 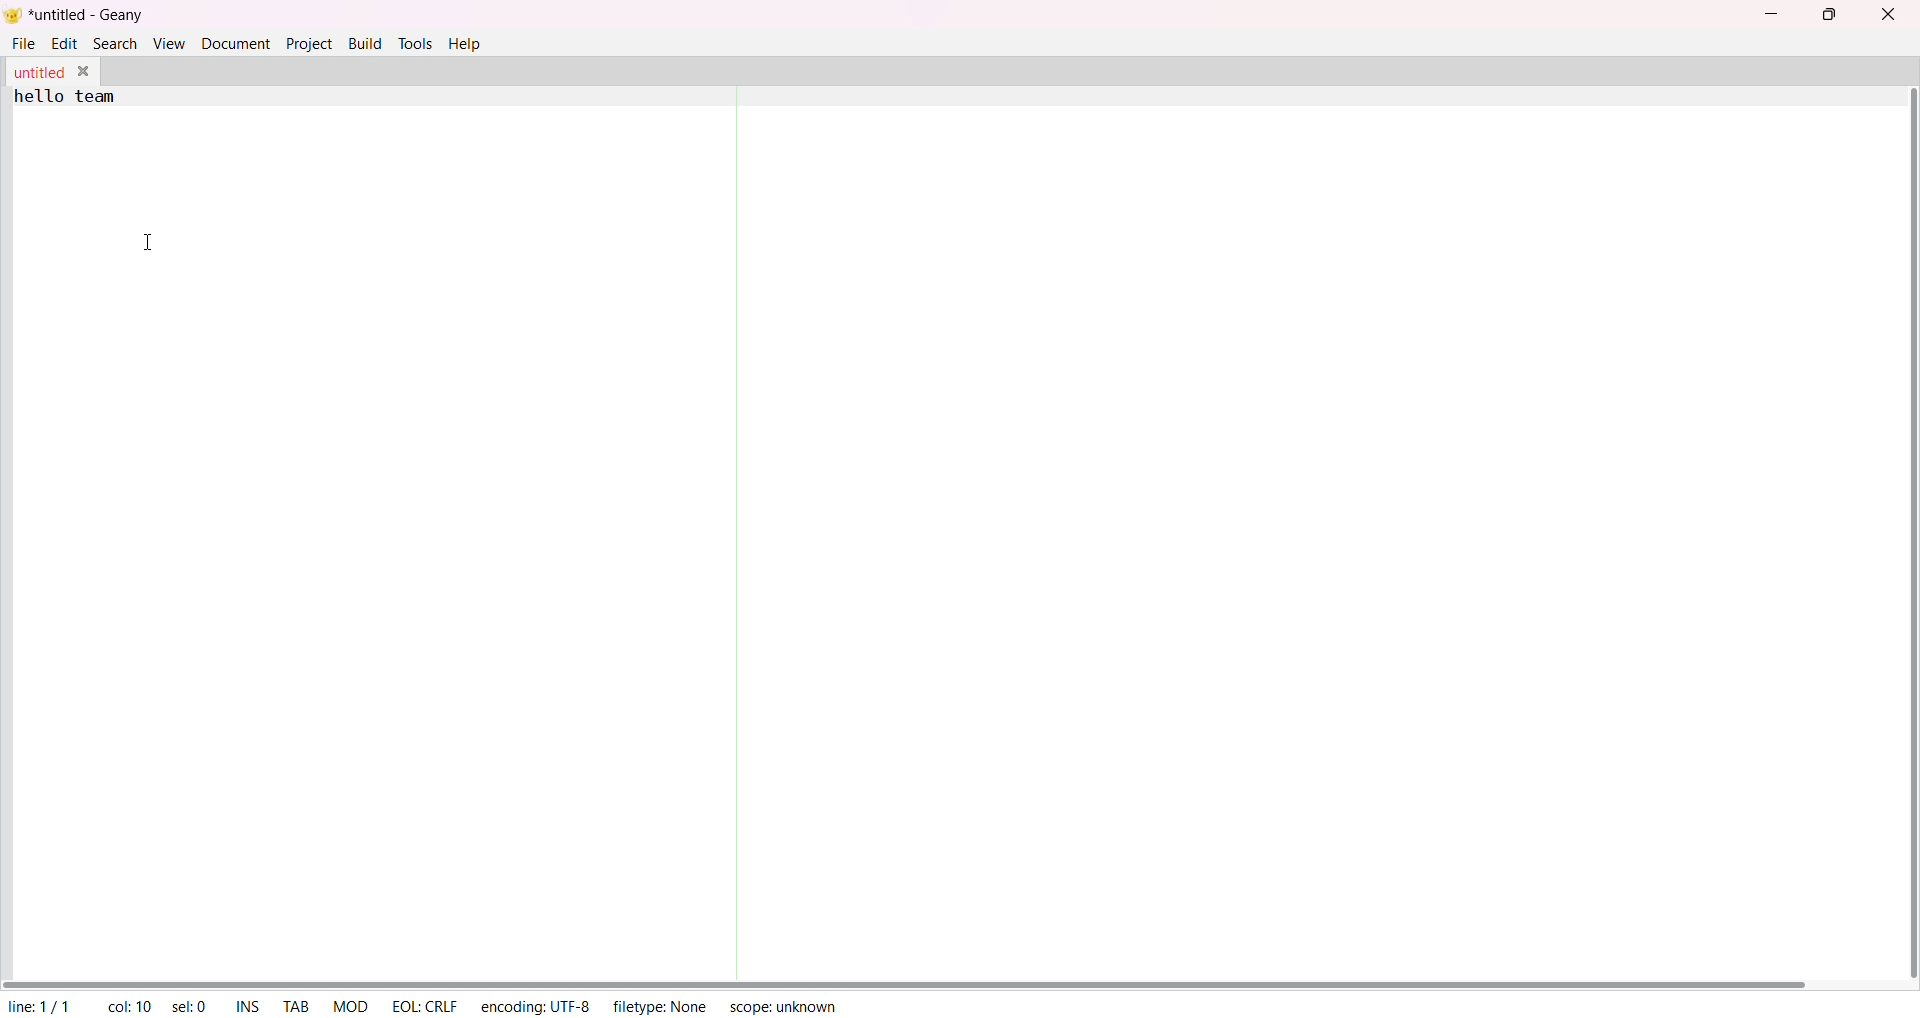 What do you see at coordinates (169, 44) in the screenshot?
I see `view` at bounding box center [169, 44].